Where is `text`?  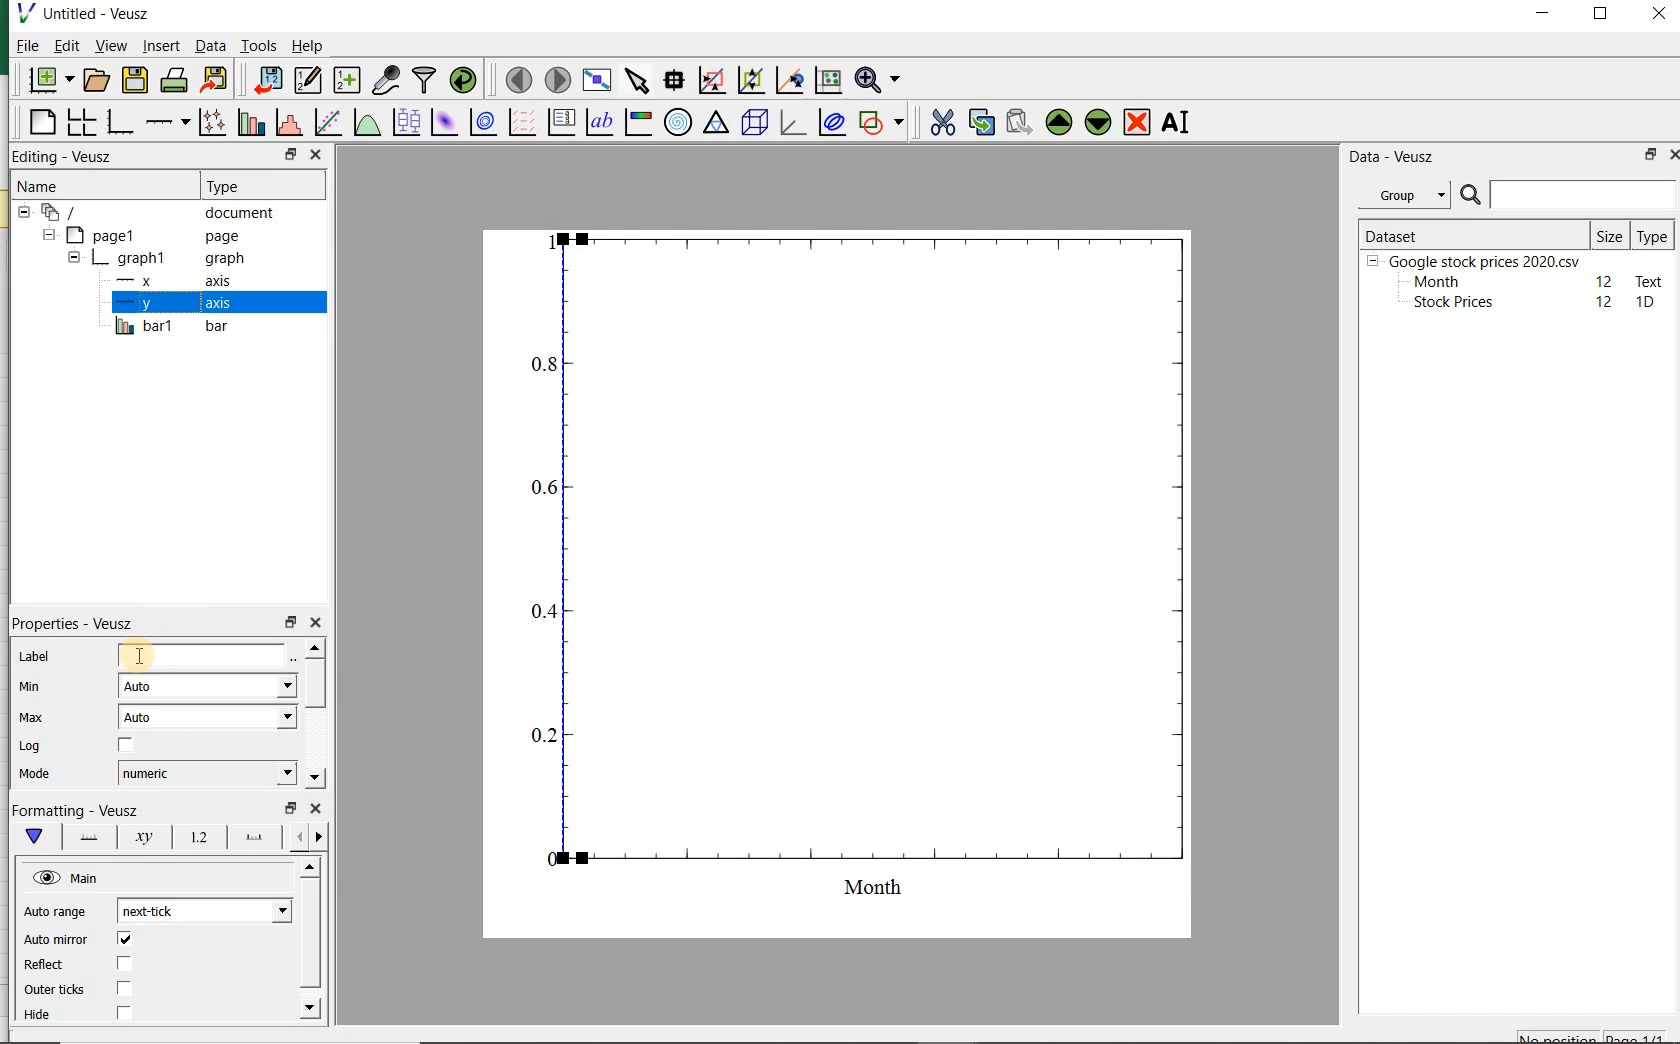 text is located at coordinates (1646, 280).